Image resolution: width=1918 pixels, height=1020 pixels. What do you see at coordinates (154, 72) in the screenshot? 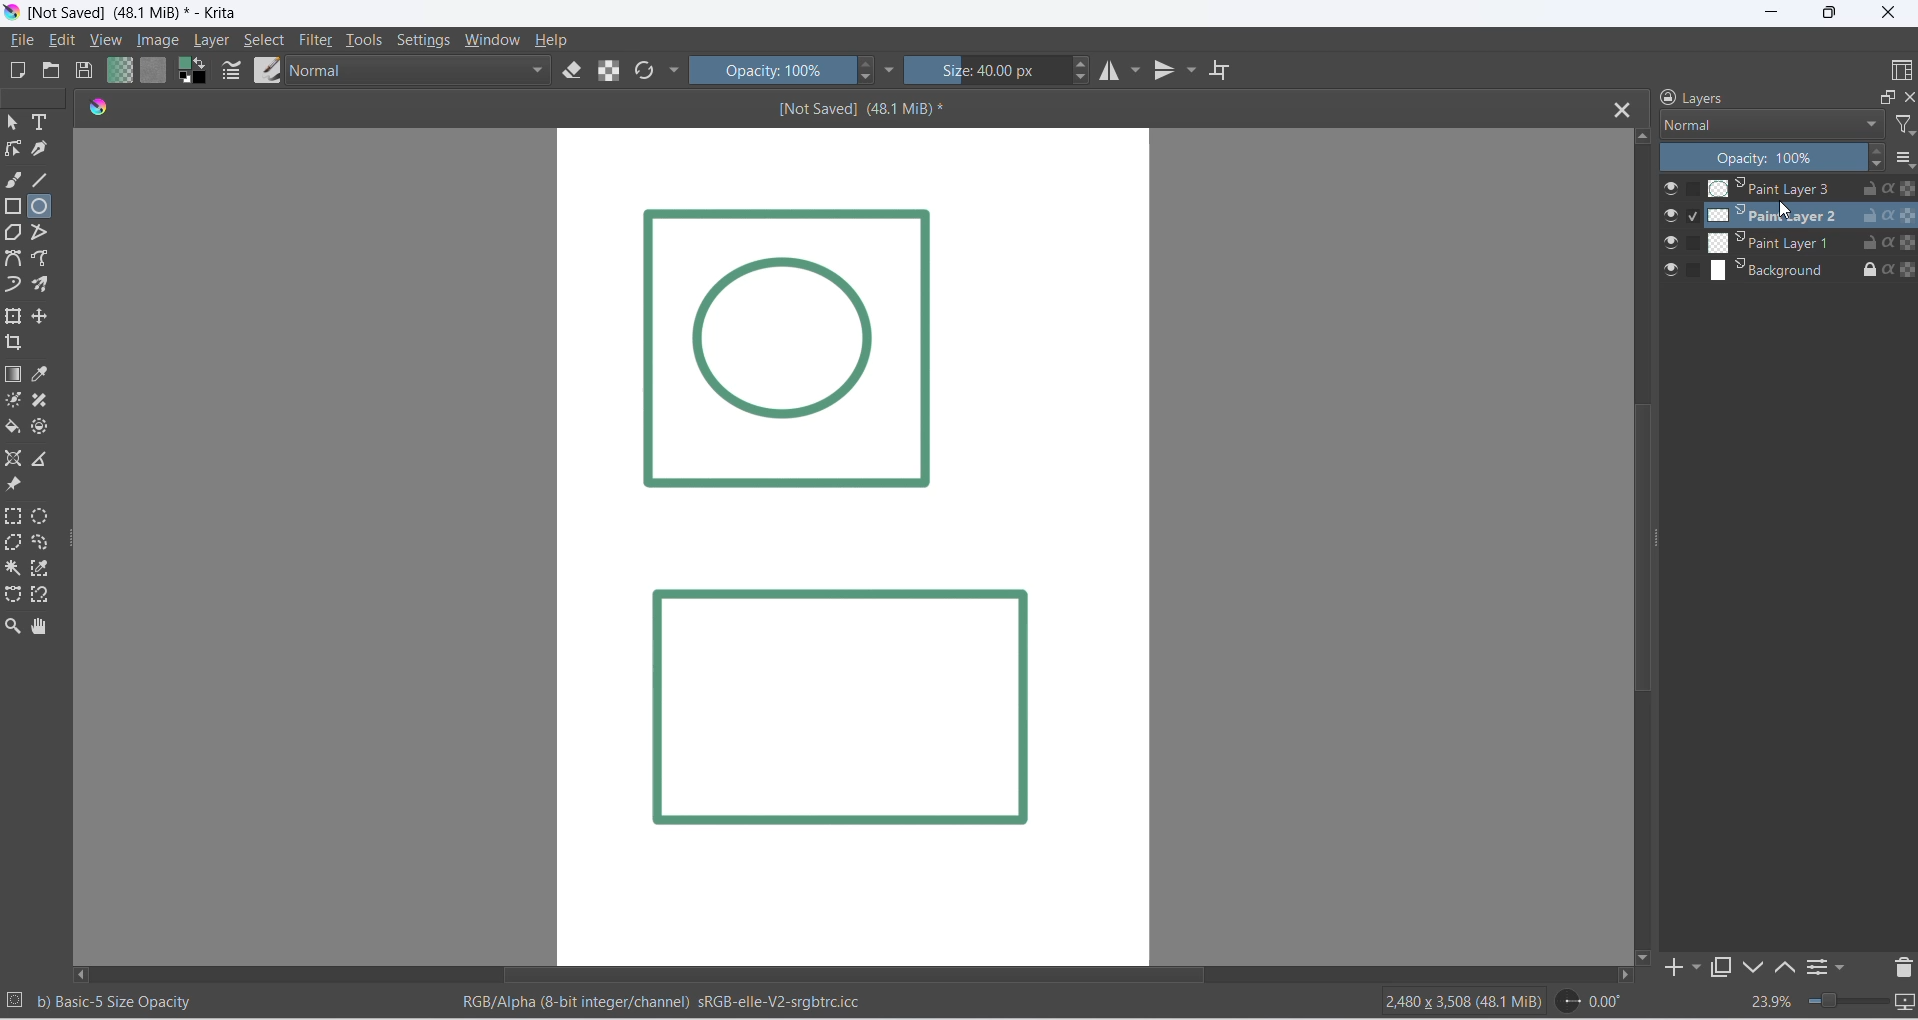
I see `fill patterns` at bounding box center [154, 72].